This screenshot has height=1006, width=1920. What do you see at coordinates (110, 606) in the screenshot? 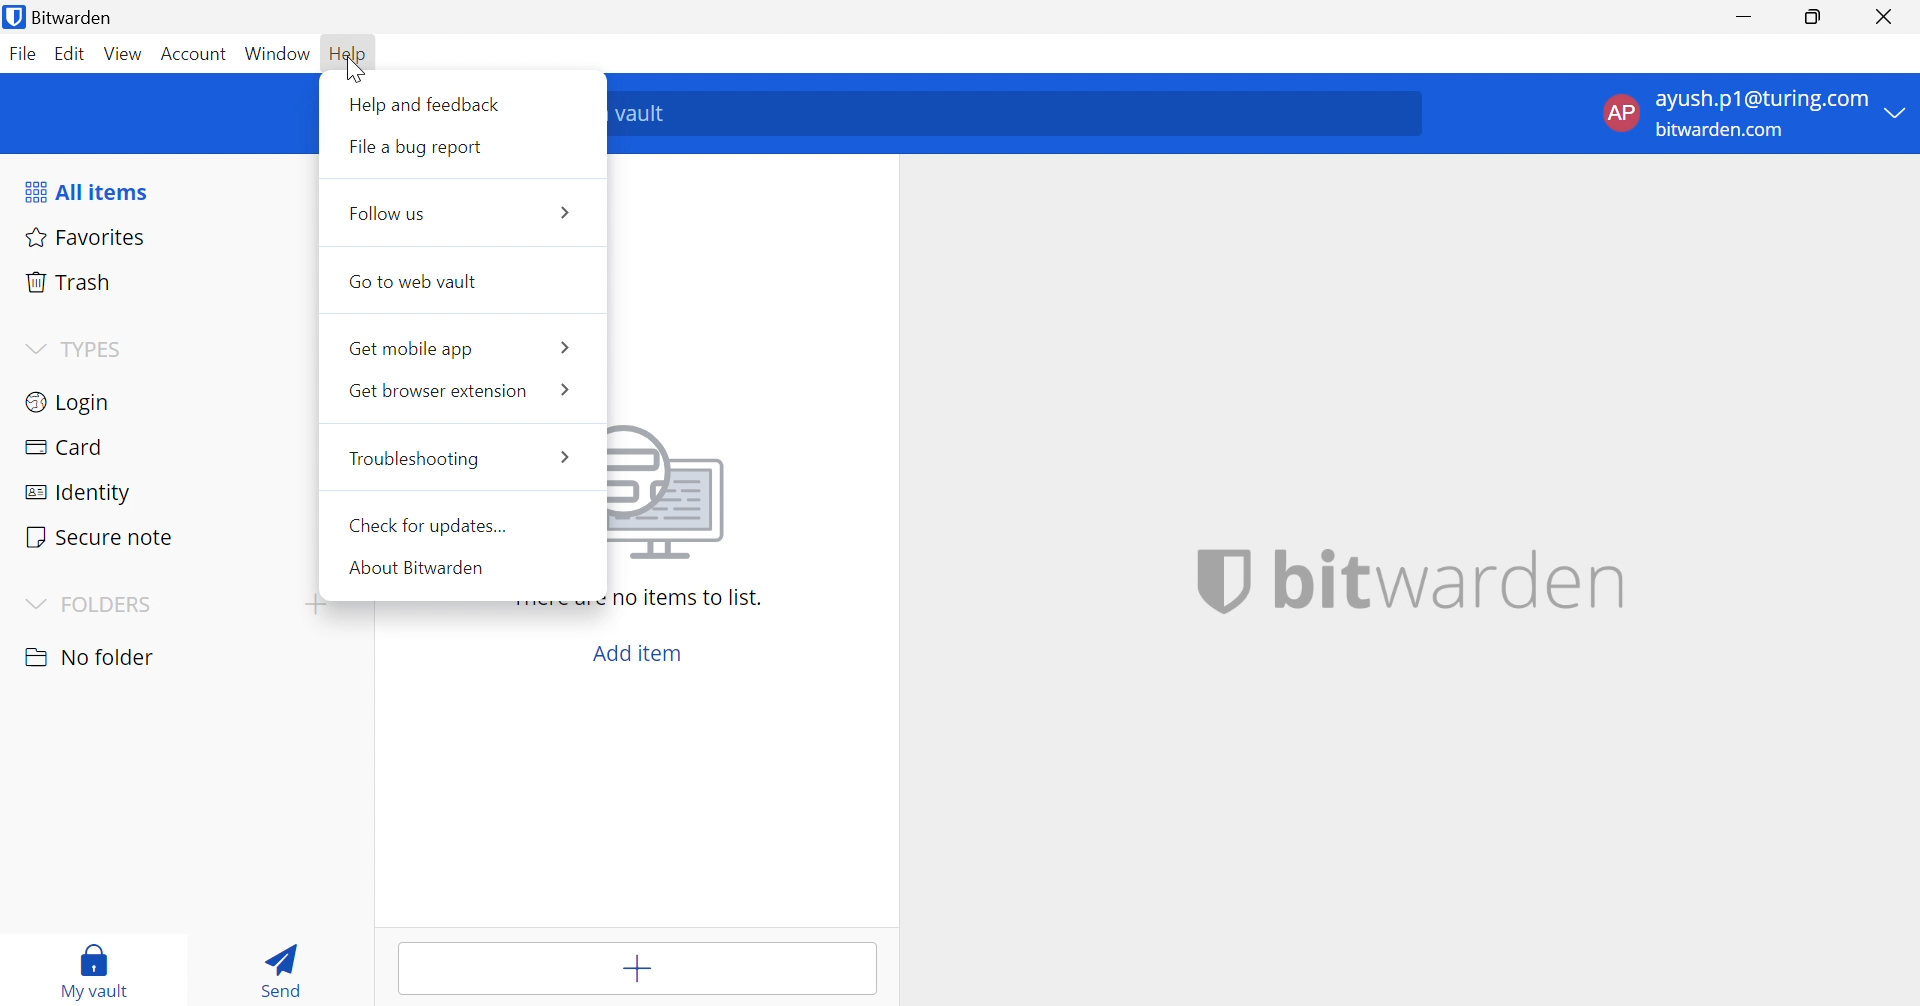
I see `FOLDERS` at bounding box center [110, 606].